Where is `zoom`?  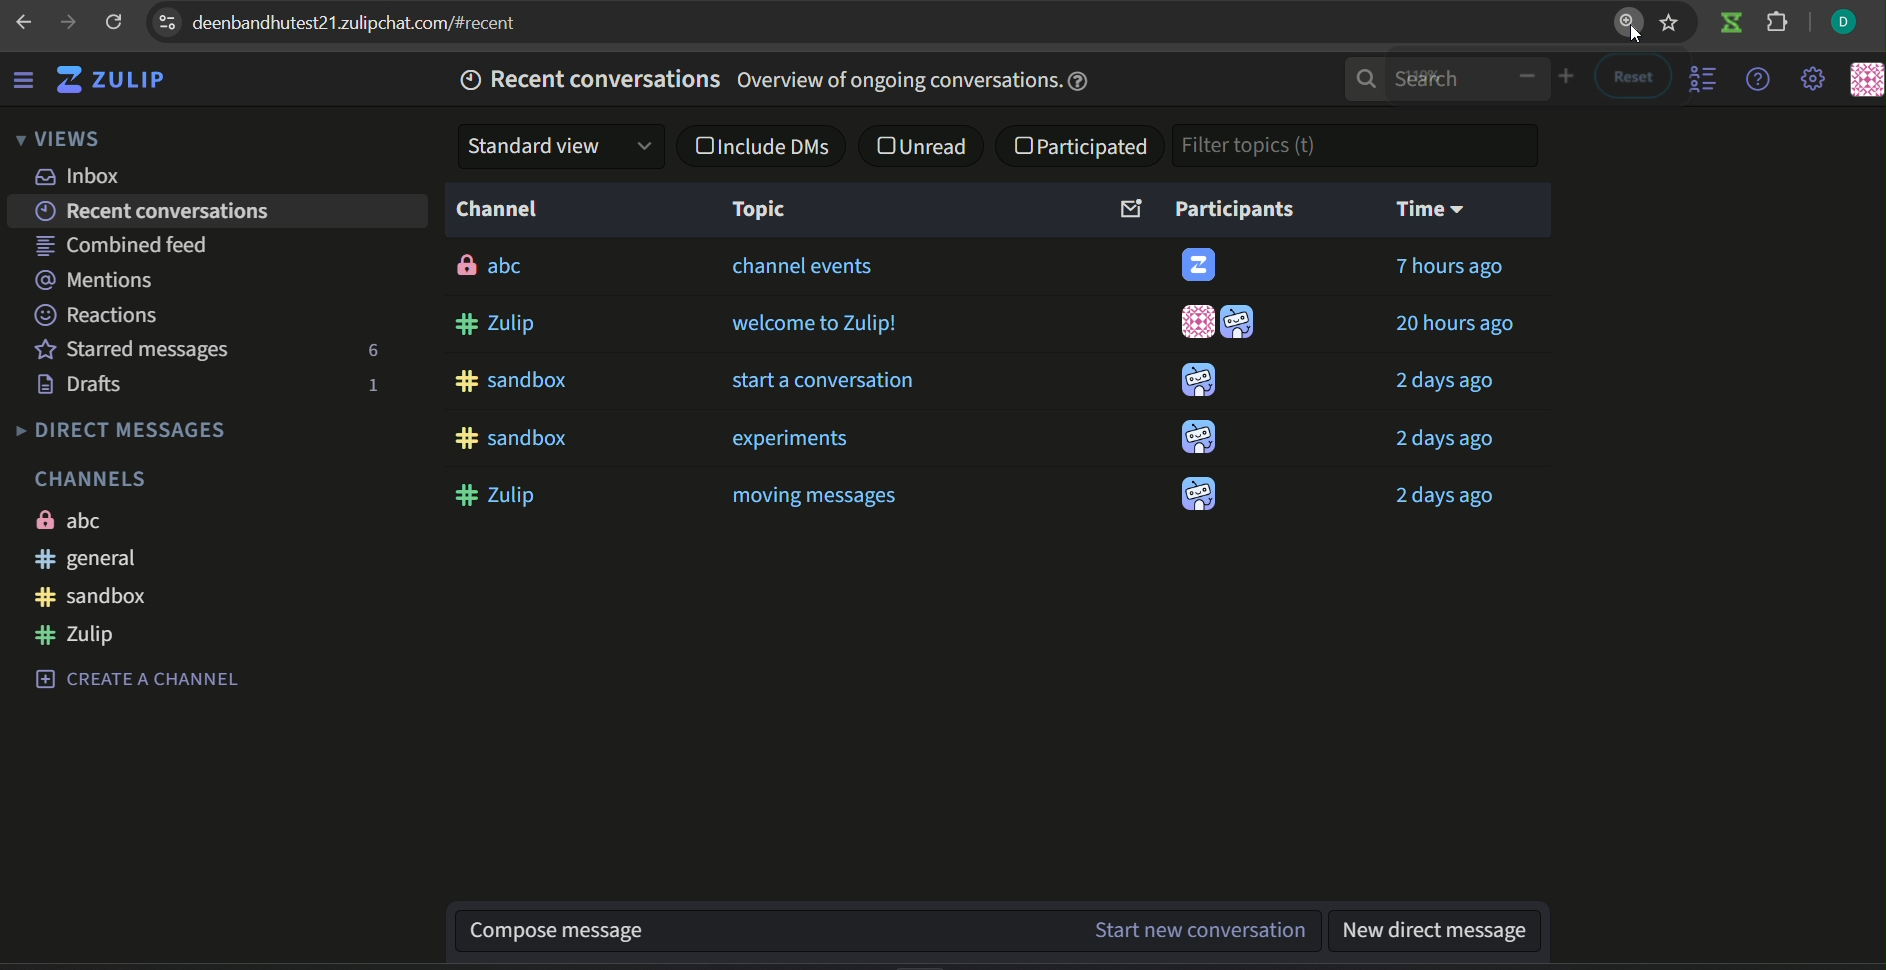 zoom is located at coordinates (1541, 78).